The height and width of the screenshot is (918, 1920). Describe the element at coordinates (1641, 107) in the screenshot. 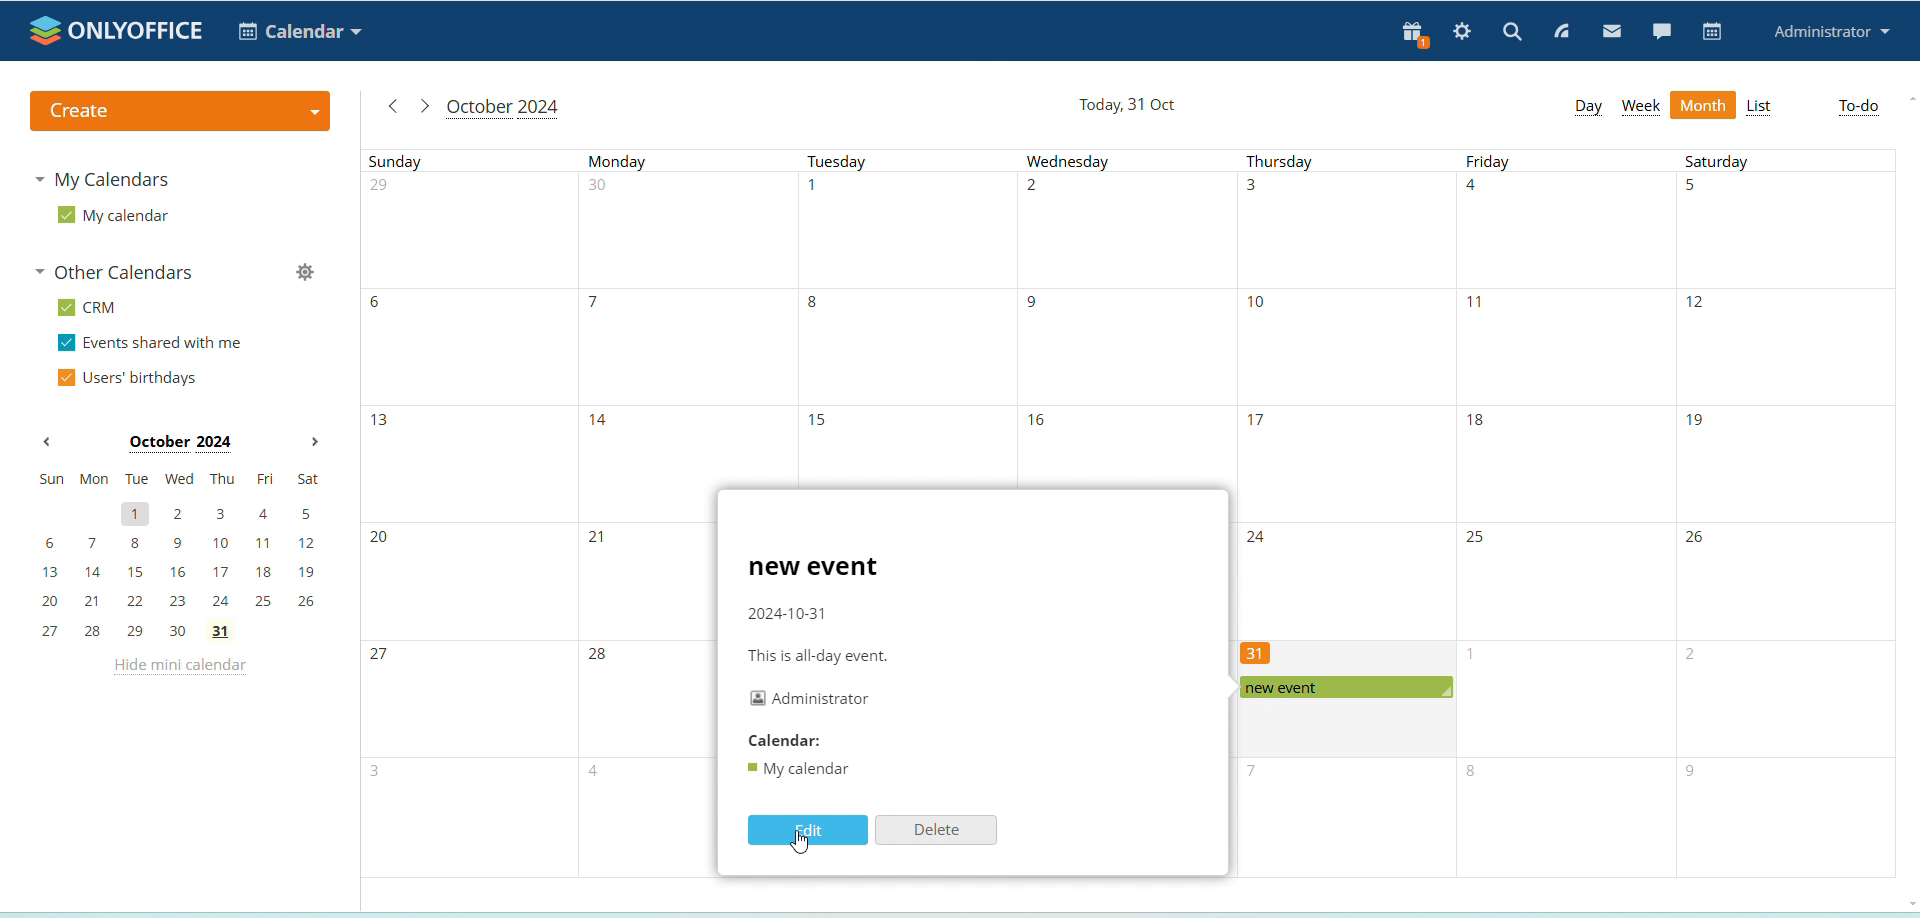

I see `week view` at that location.